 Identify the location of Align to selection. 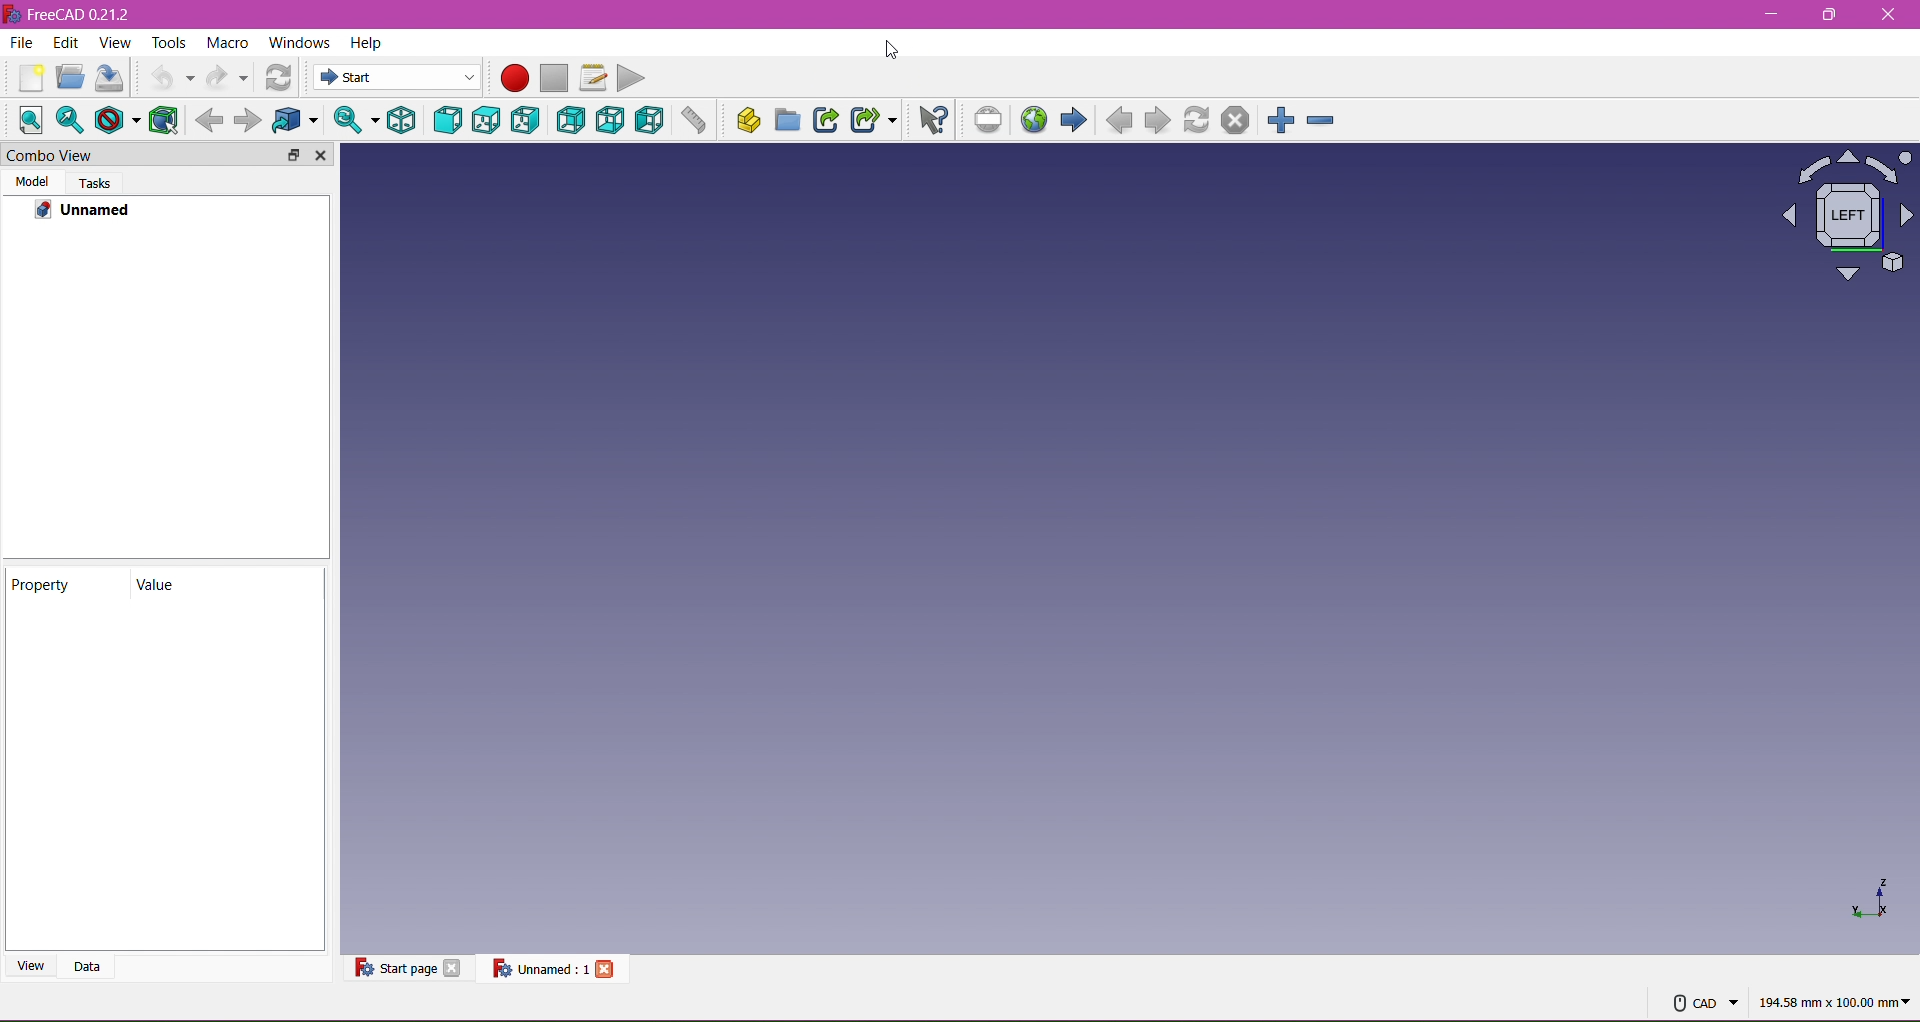
(30, 119).